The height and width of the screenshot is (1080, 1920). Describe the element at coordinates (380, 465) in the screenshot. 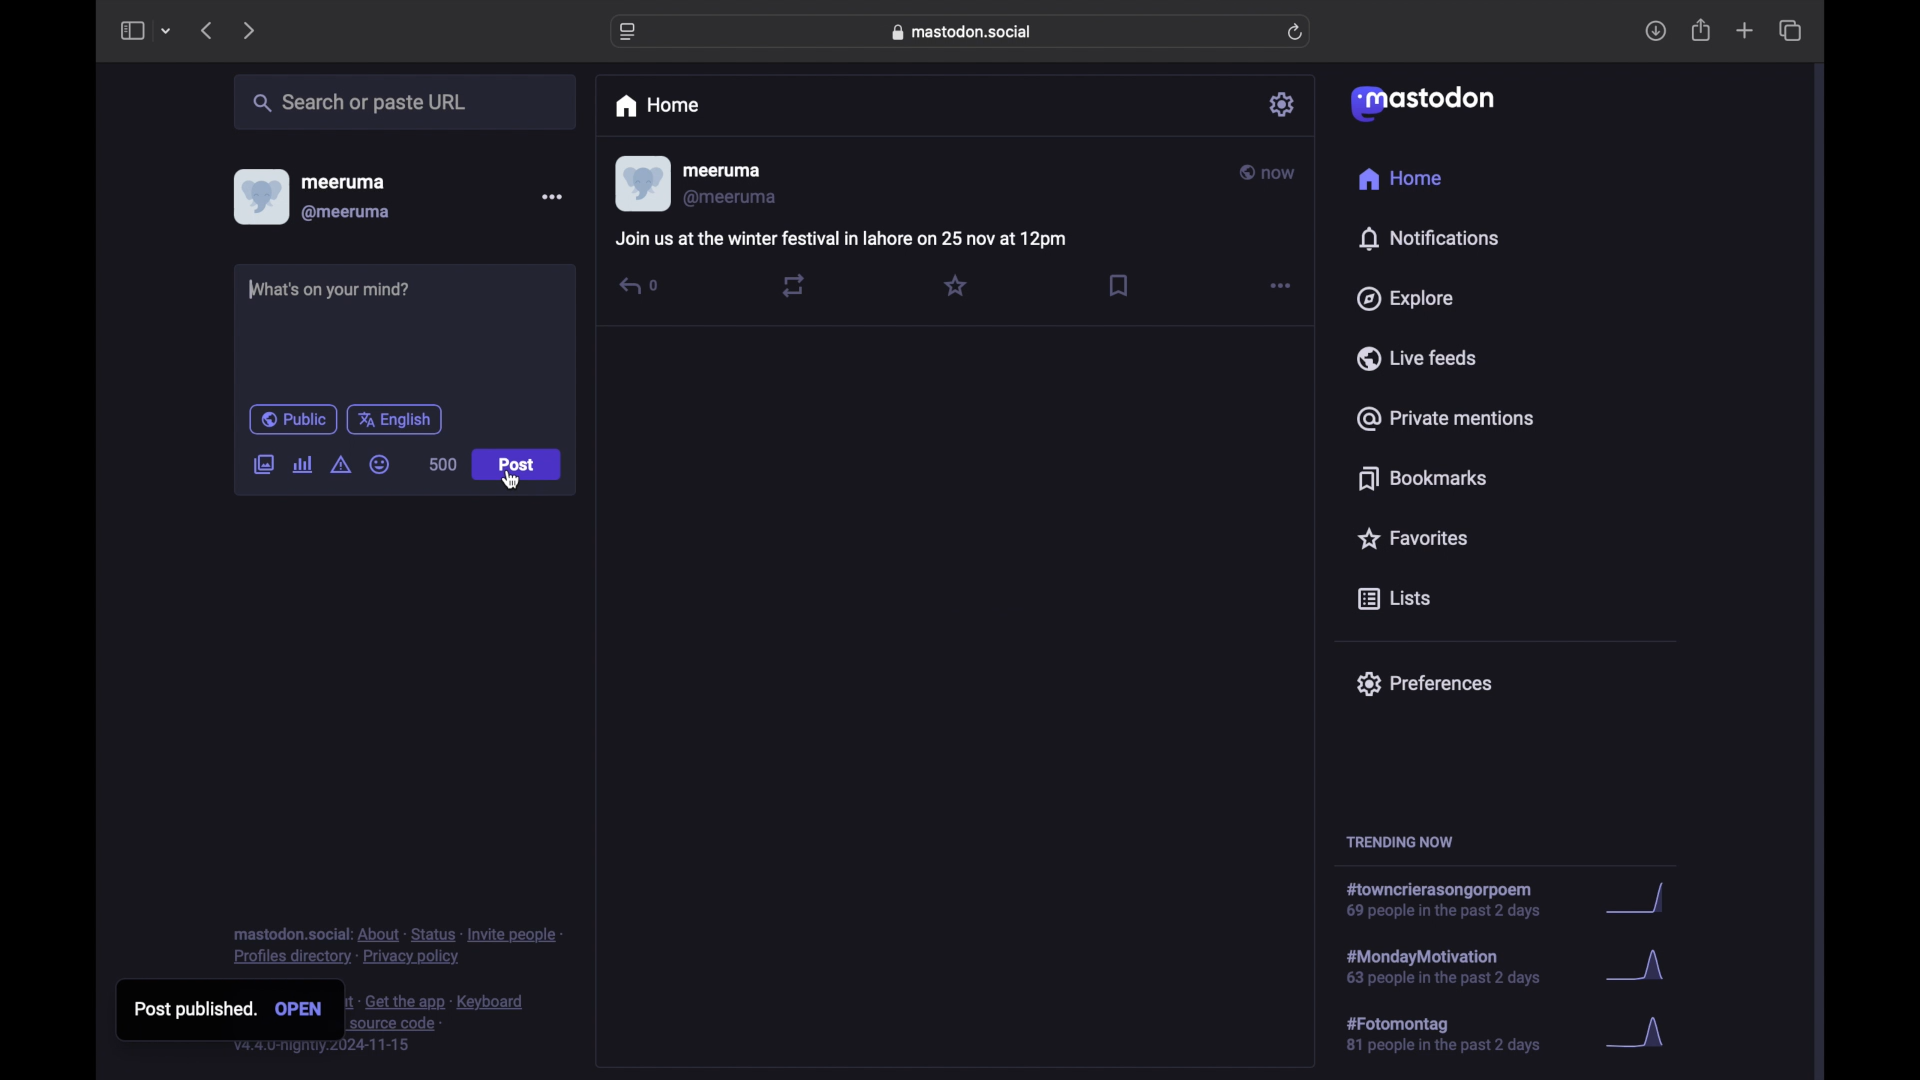

I see `emoji` at that location.